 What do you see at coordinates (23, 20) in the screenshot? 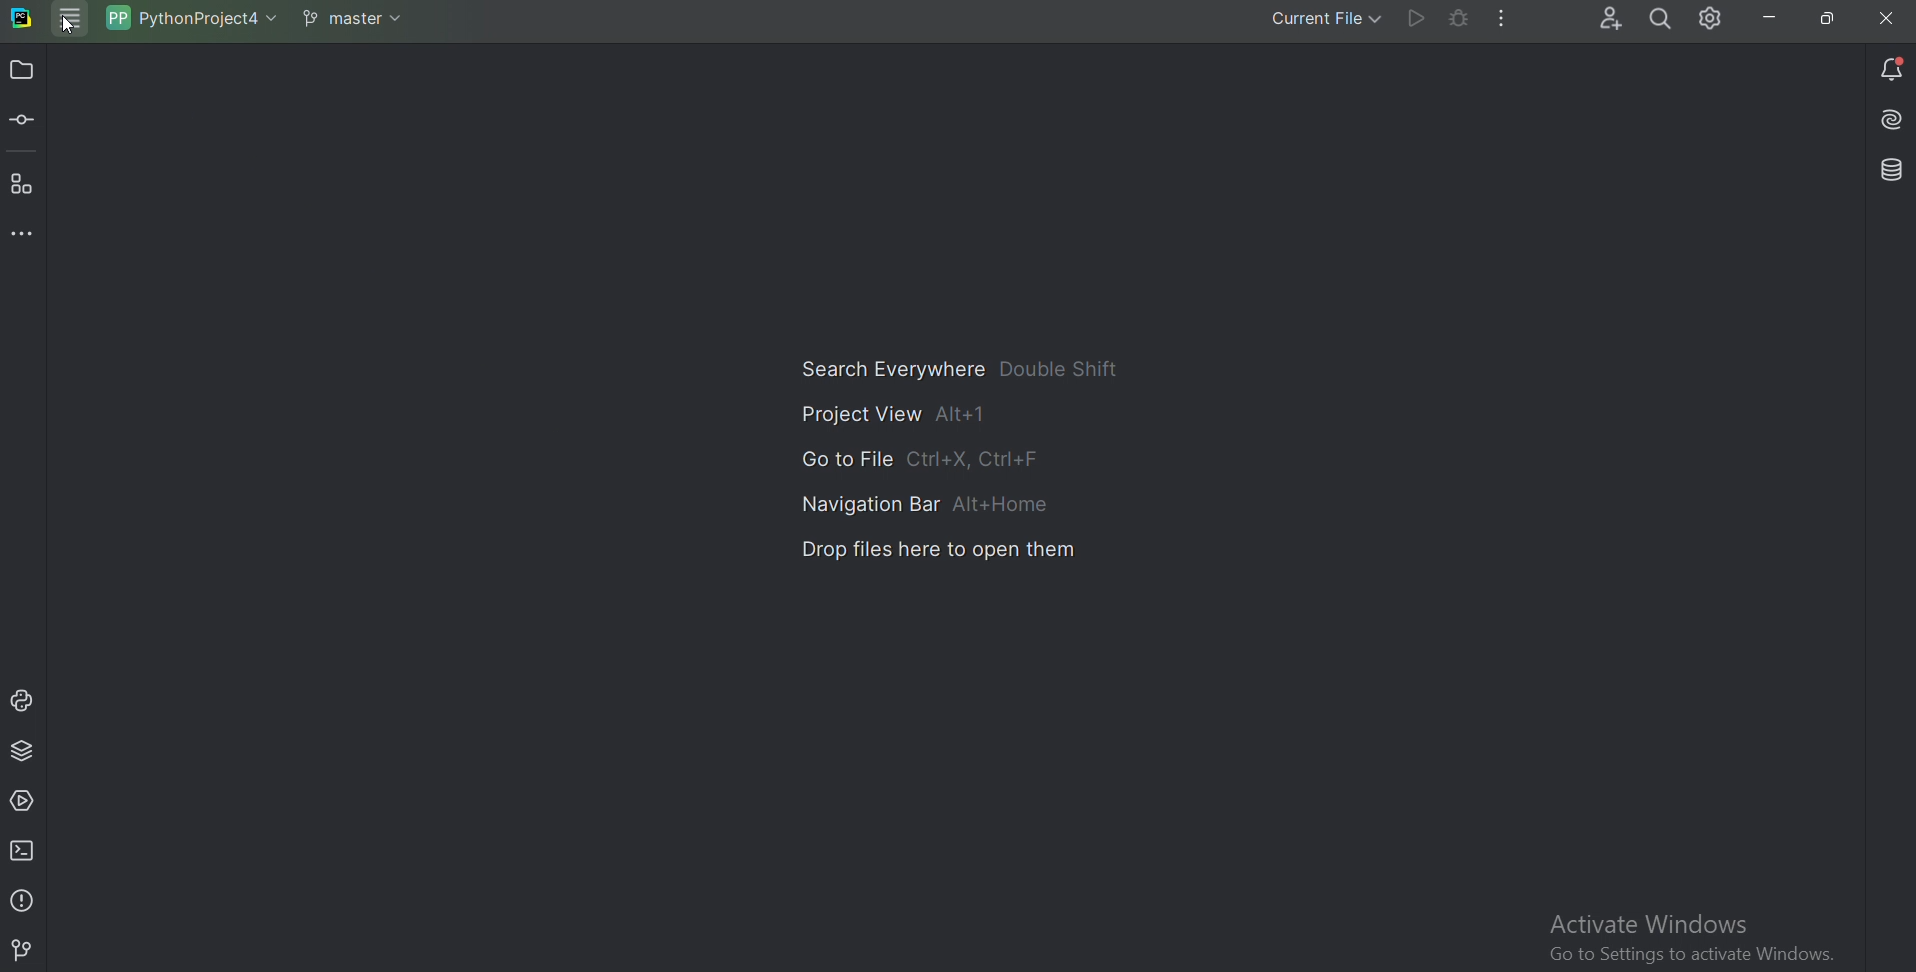
I see `Pycharm` at bounding box center [23, 20].